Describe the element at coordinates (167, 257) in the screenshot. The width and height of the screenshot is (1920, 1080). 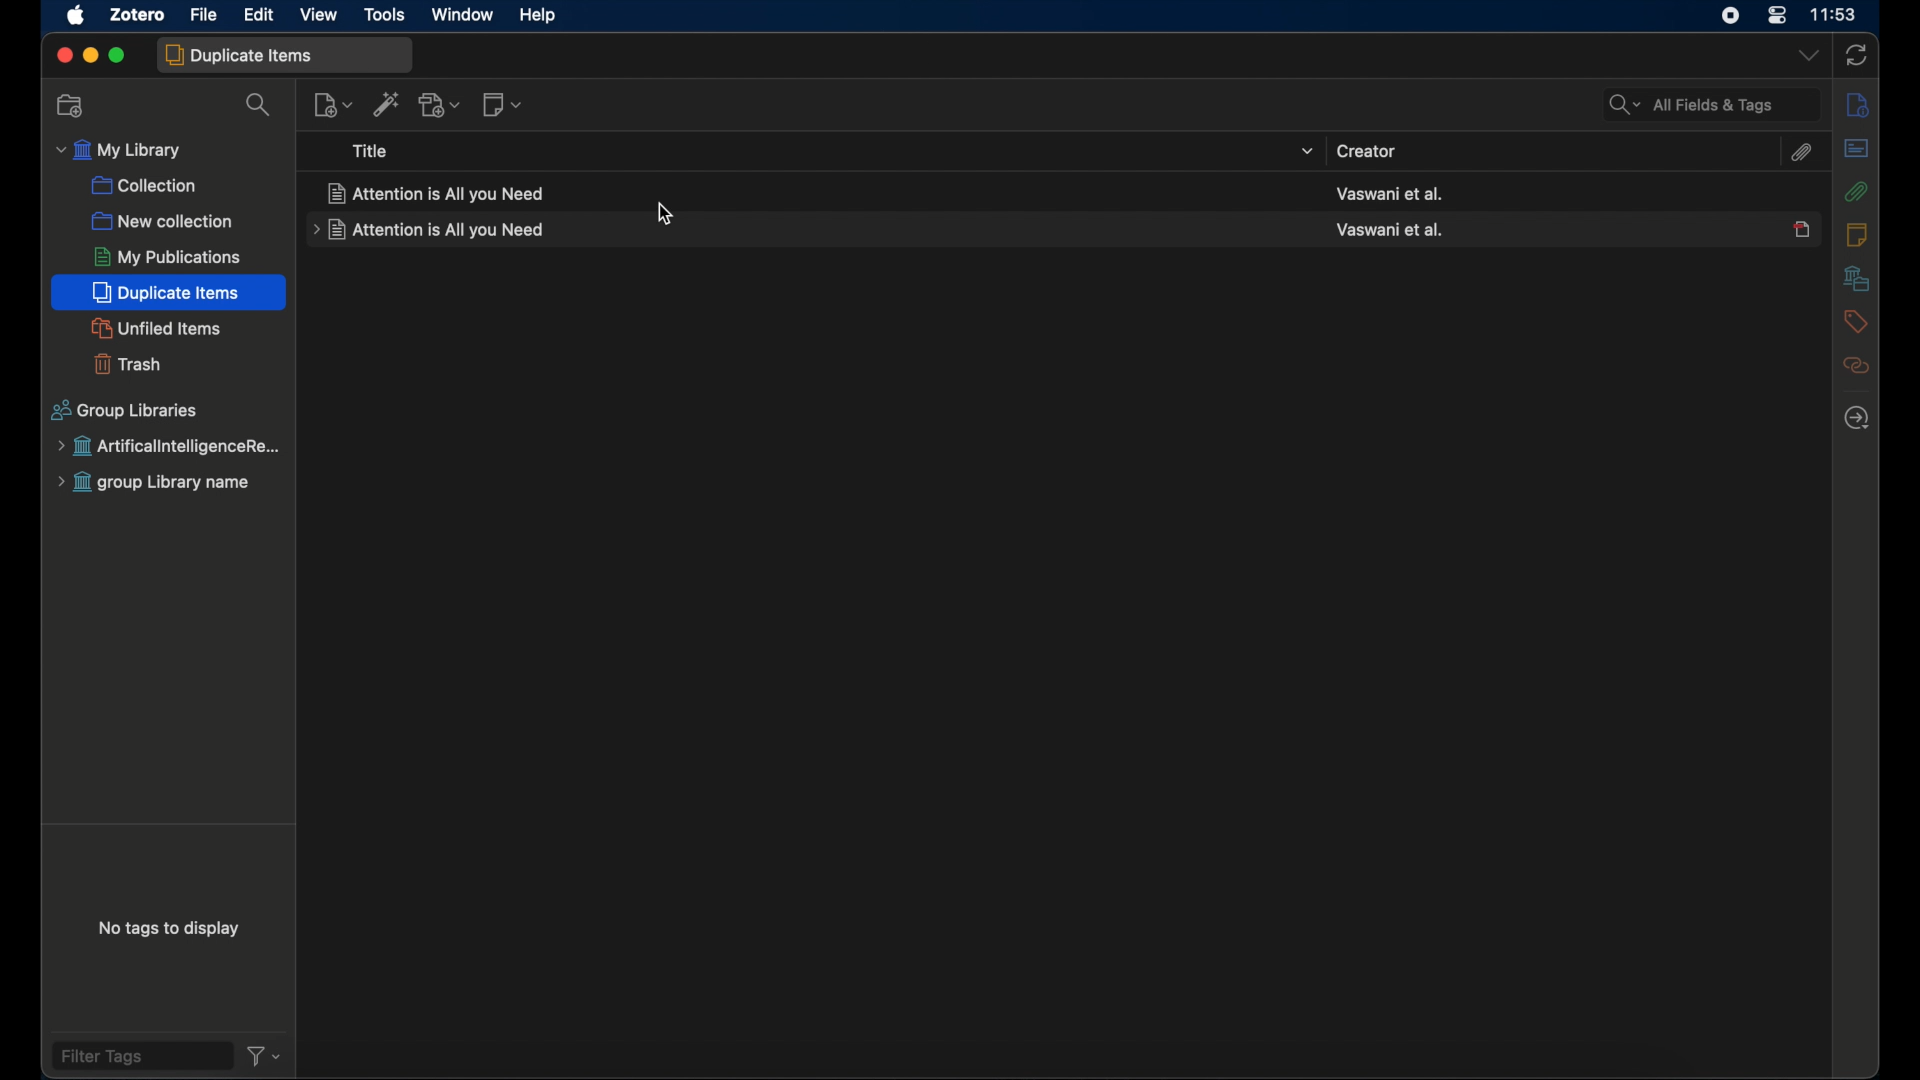
I see `my publications` at that location.